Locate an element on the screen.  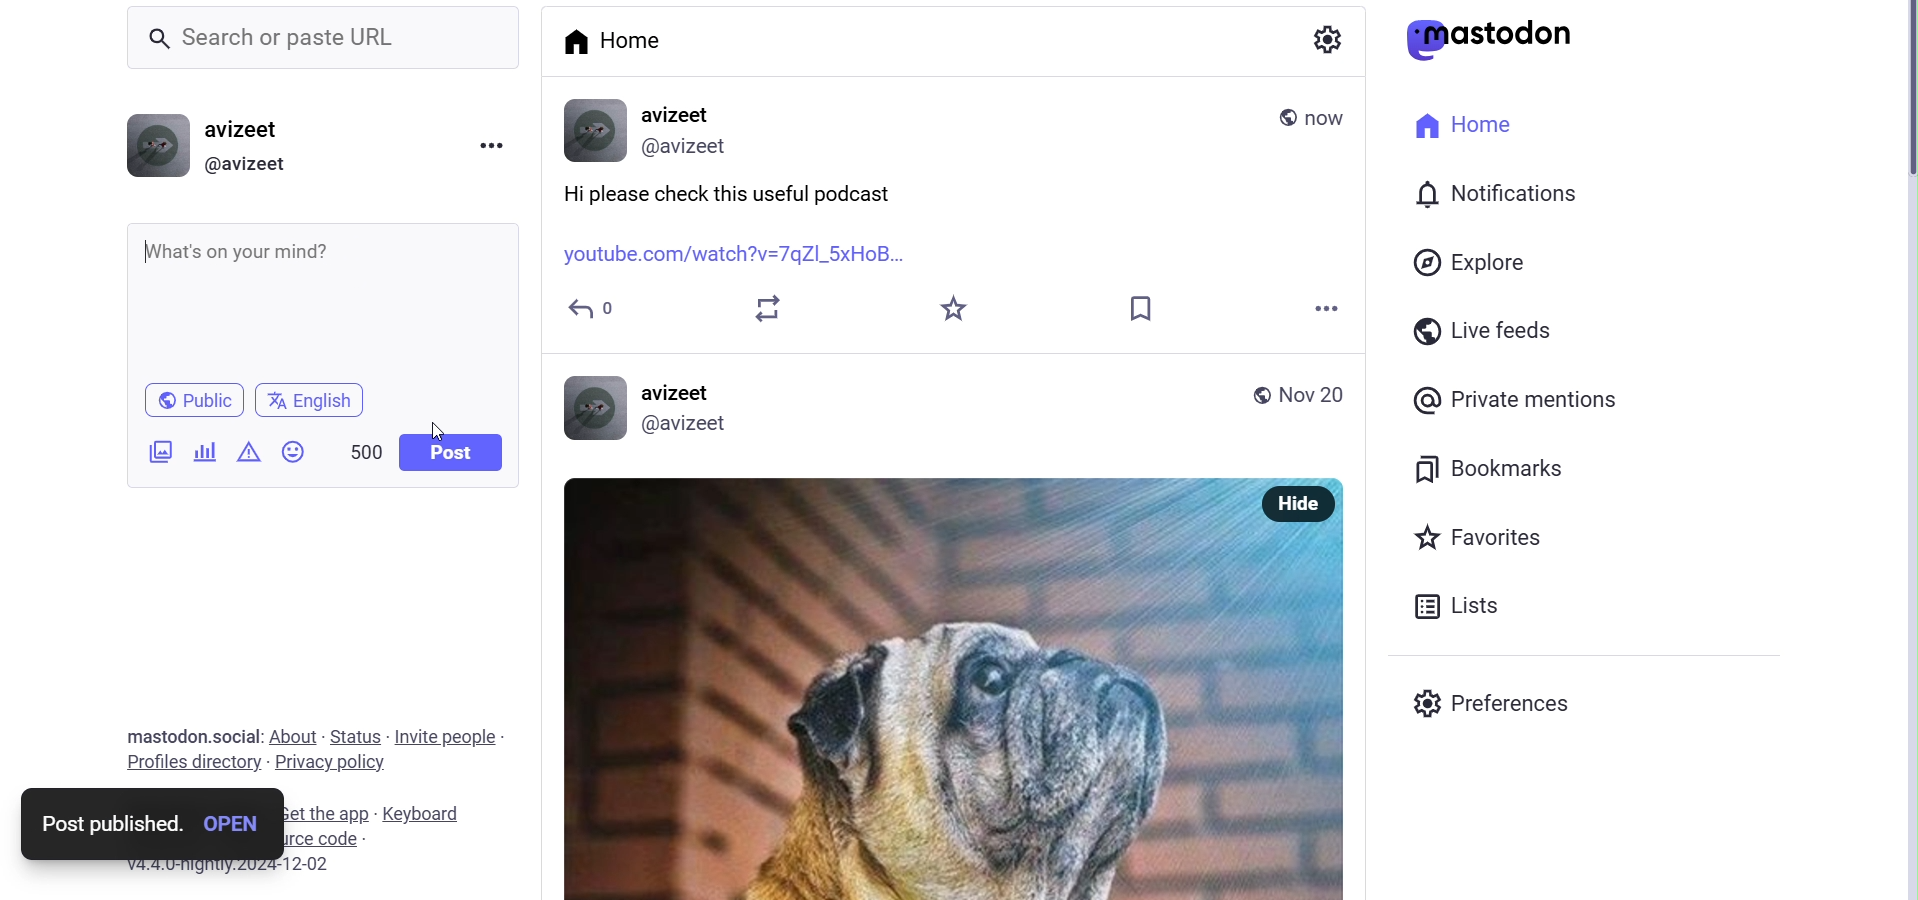
english is located at coordinates (316, 400).